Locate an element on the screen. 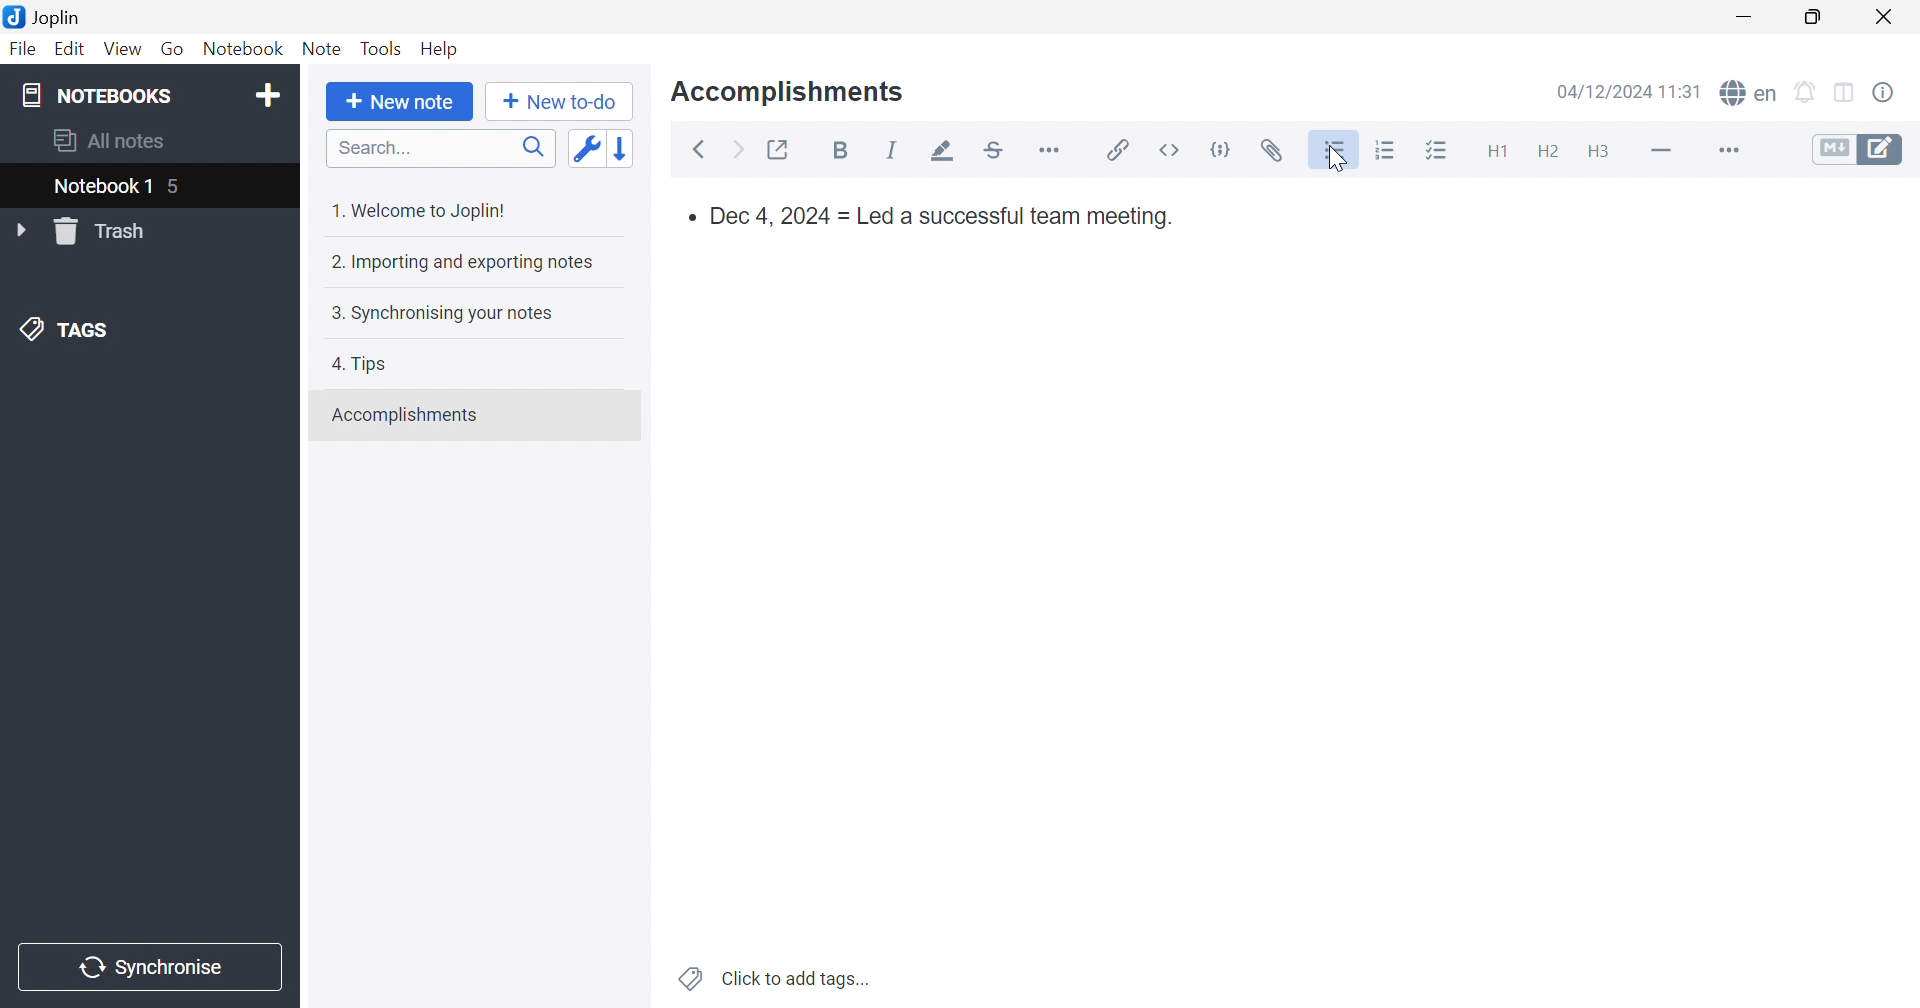 This screenshot has width=1920, height=1008. Edit is located at coordinates (73, 51).